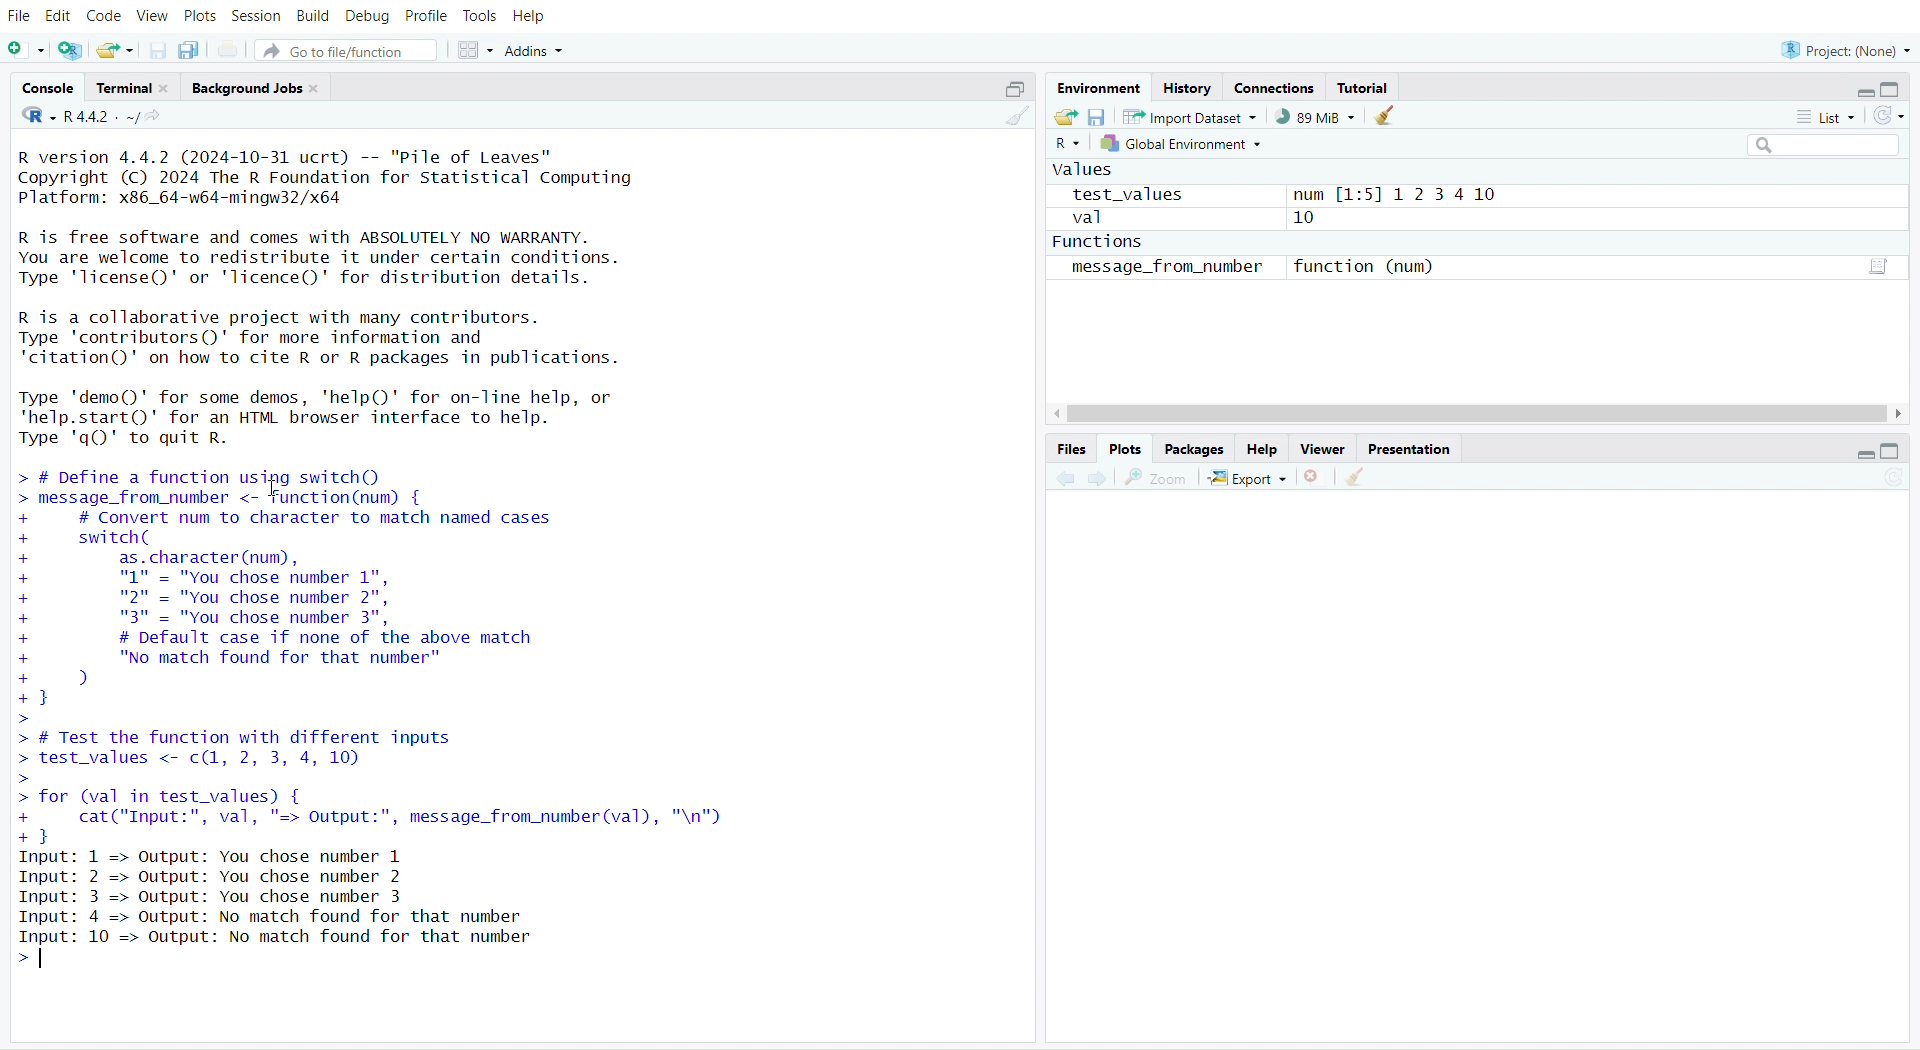  What do you see at coordinates (1099, 119) in the screenshot?
I see `Save workspace as` at bounding box center [1099, 119].